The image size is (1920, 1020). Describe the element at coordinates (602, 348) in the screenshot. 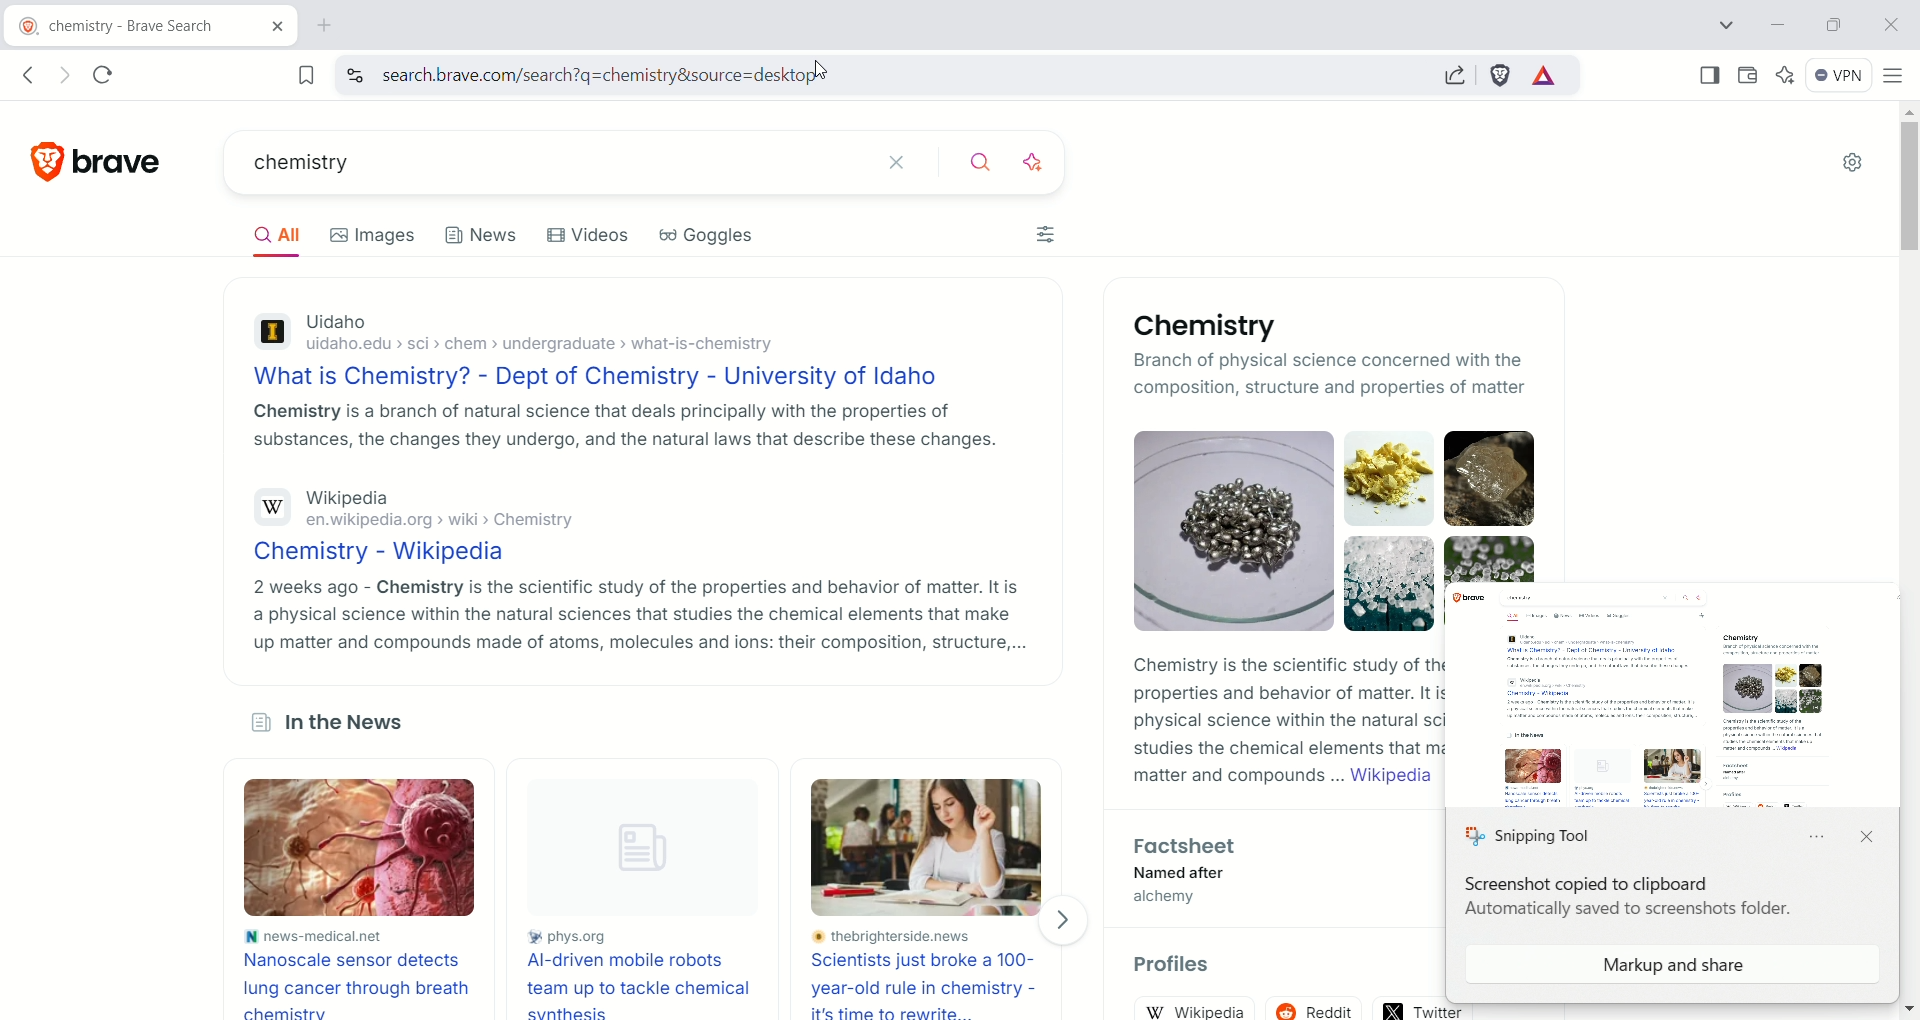

I see `Uidaho uidaho.edu › sci › chem › undergraduate › what-is-chemistry What is Chemistry? - Dept of Chemistry - University of Idaho` at that location.